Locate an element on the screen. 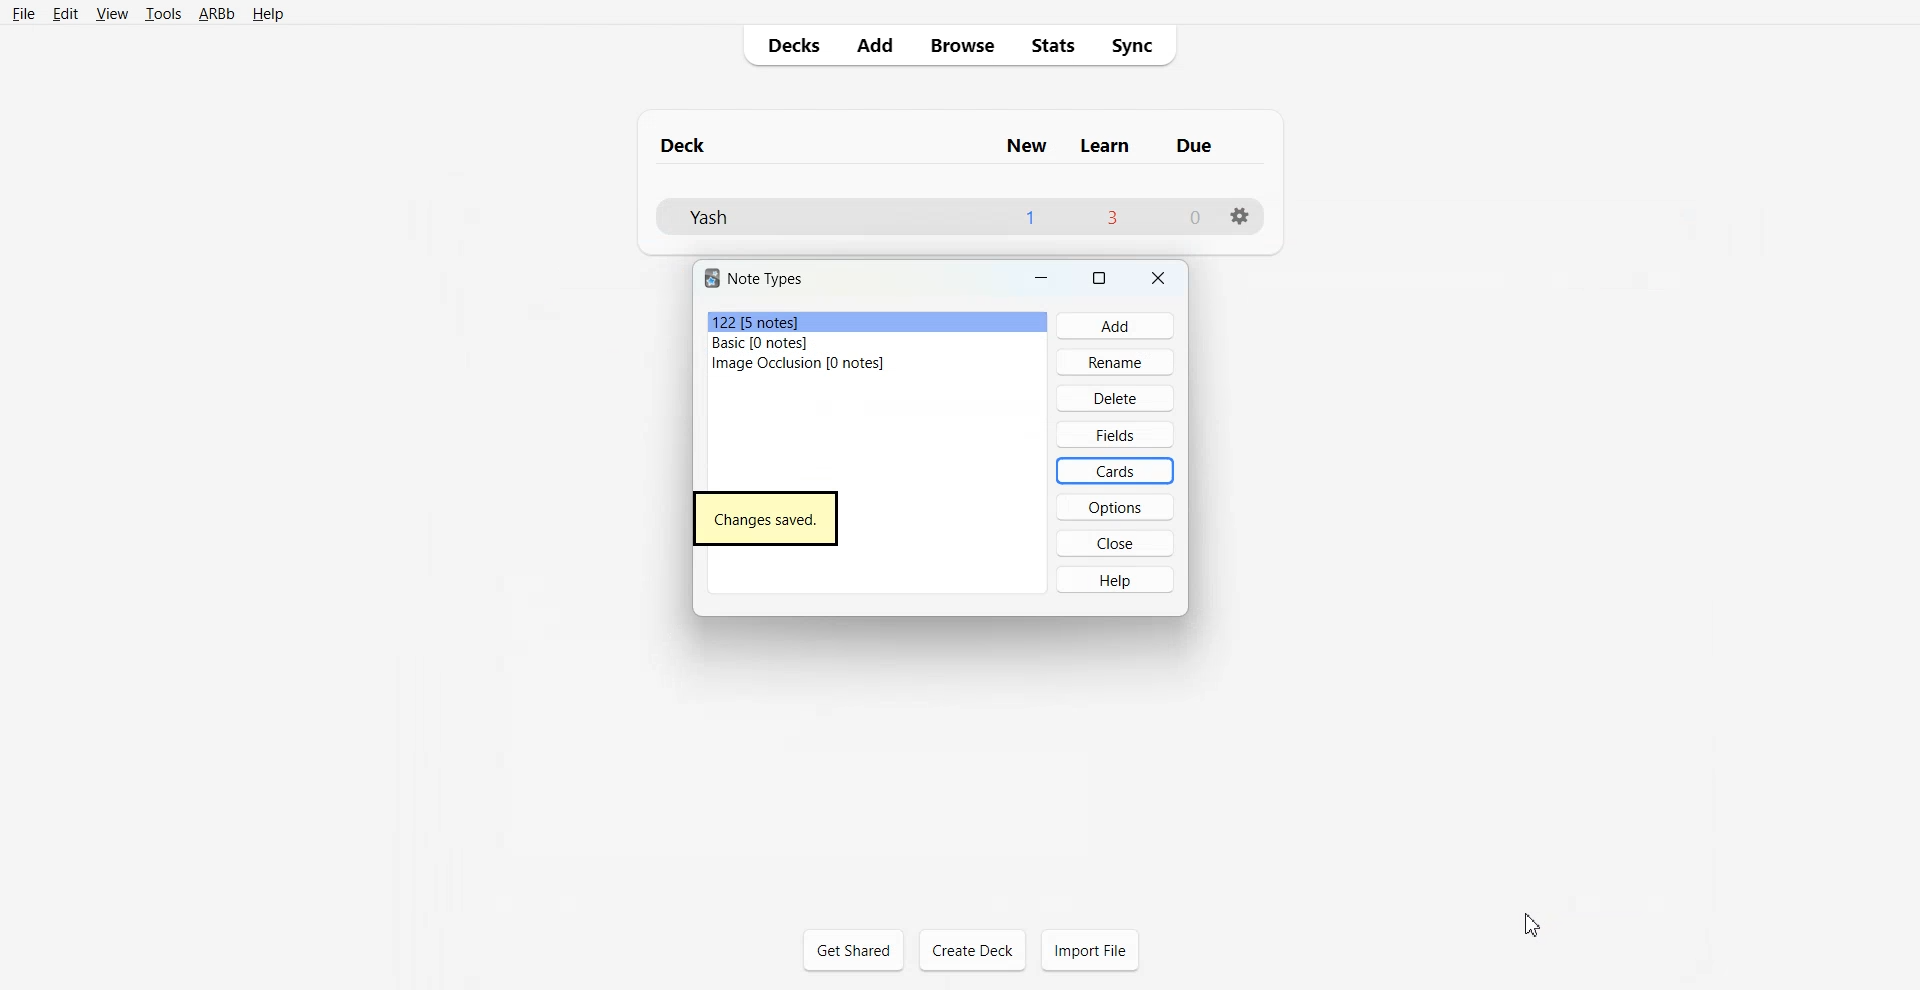  maximize is located at coordinates (1100, 279).